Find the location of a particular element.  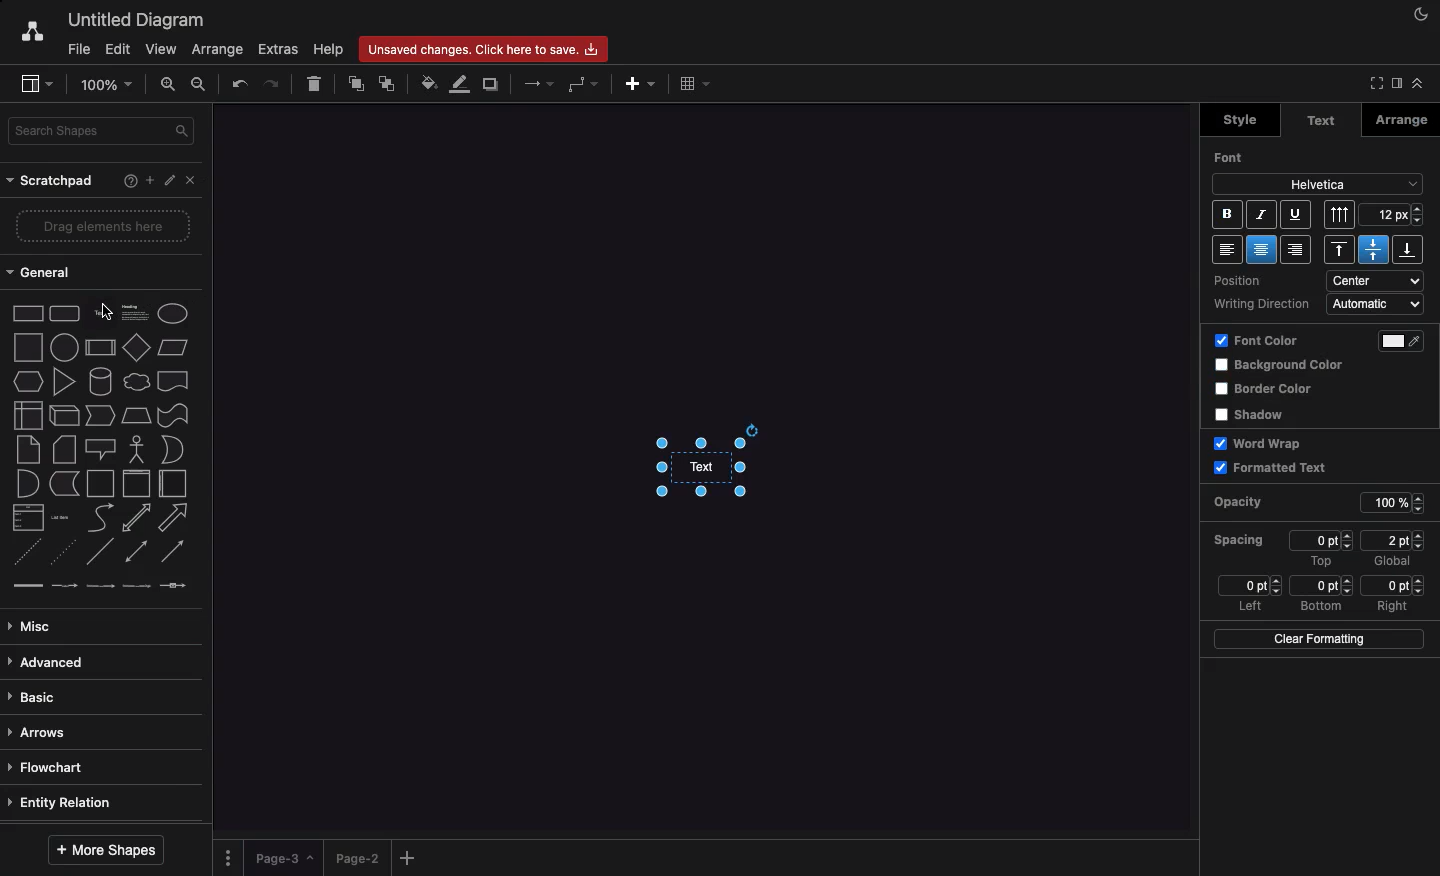

Sidebar is located at coordinates (1395, 84).